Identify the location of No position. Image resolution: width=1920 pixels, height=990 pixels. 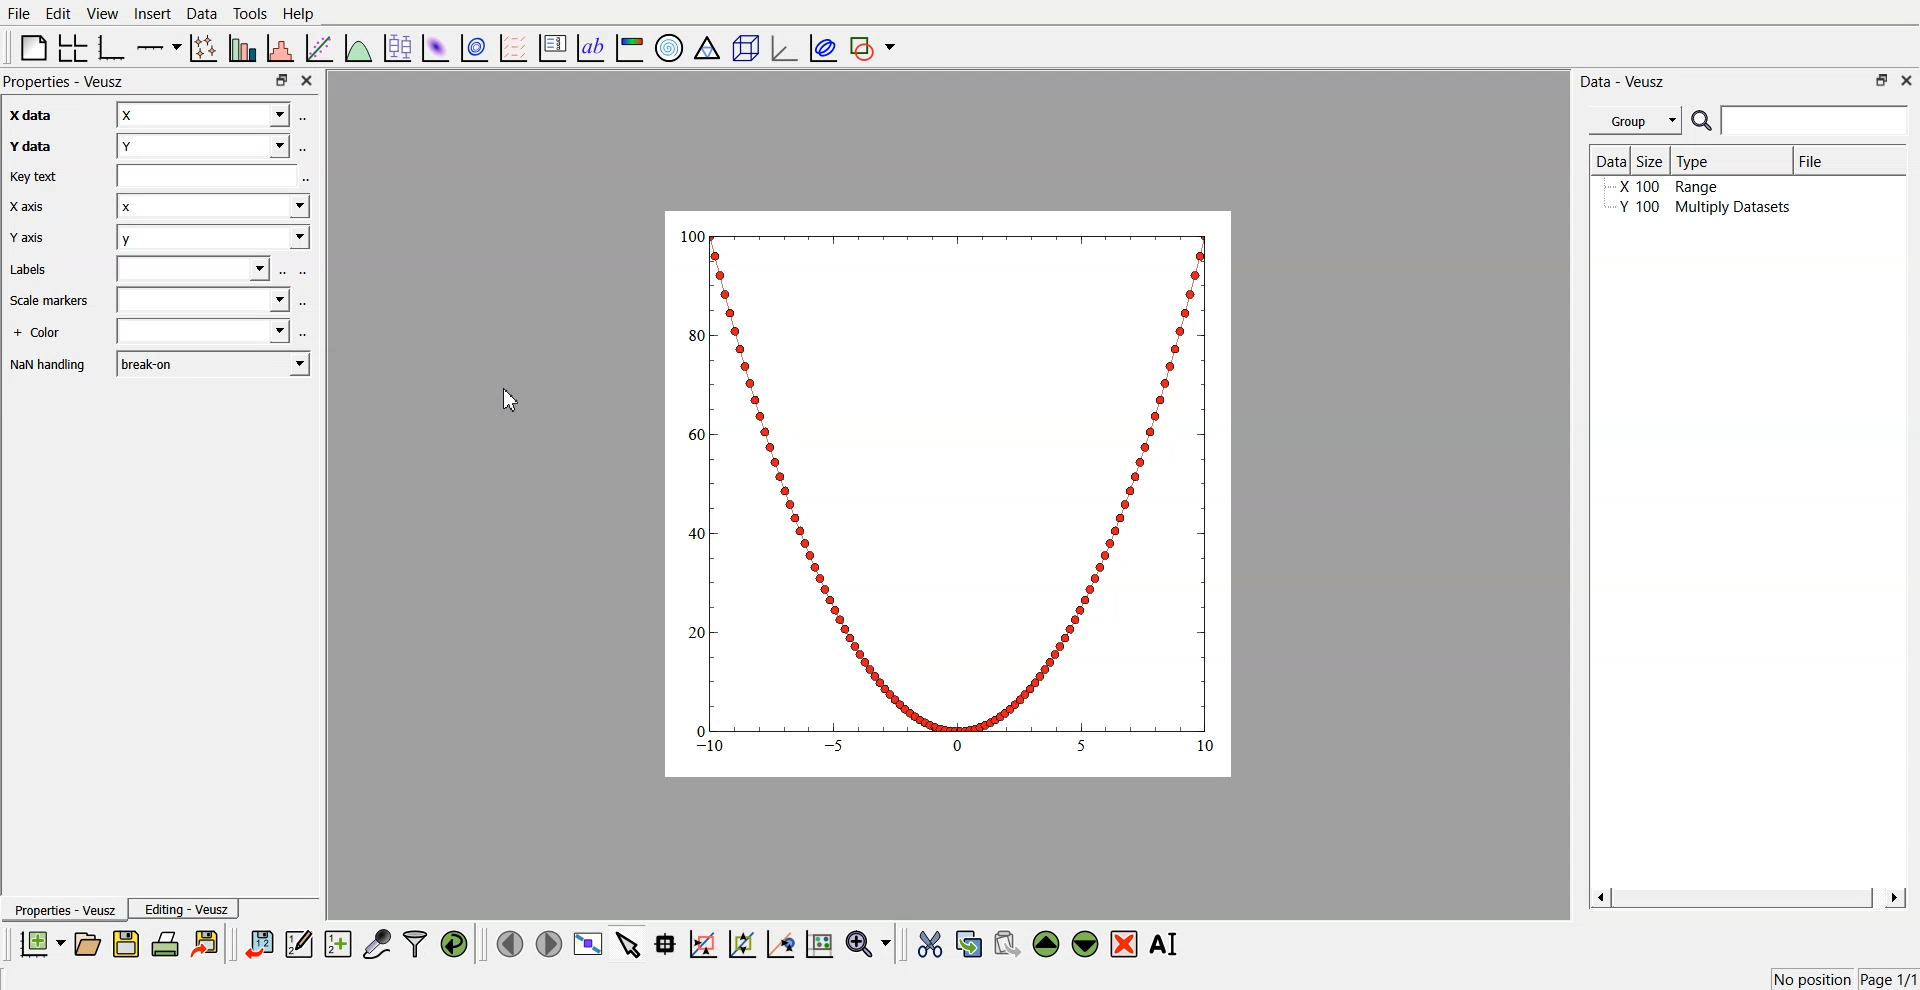
(1815, 977).